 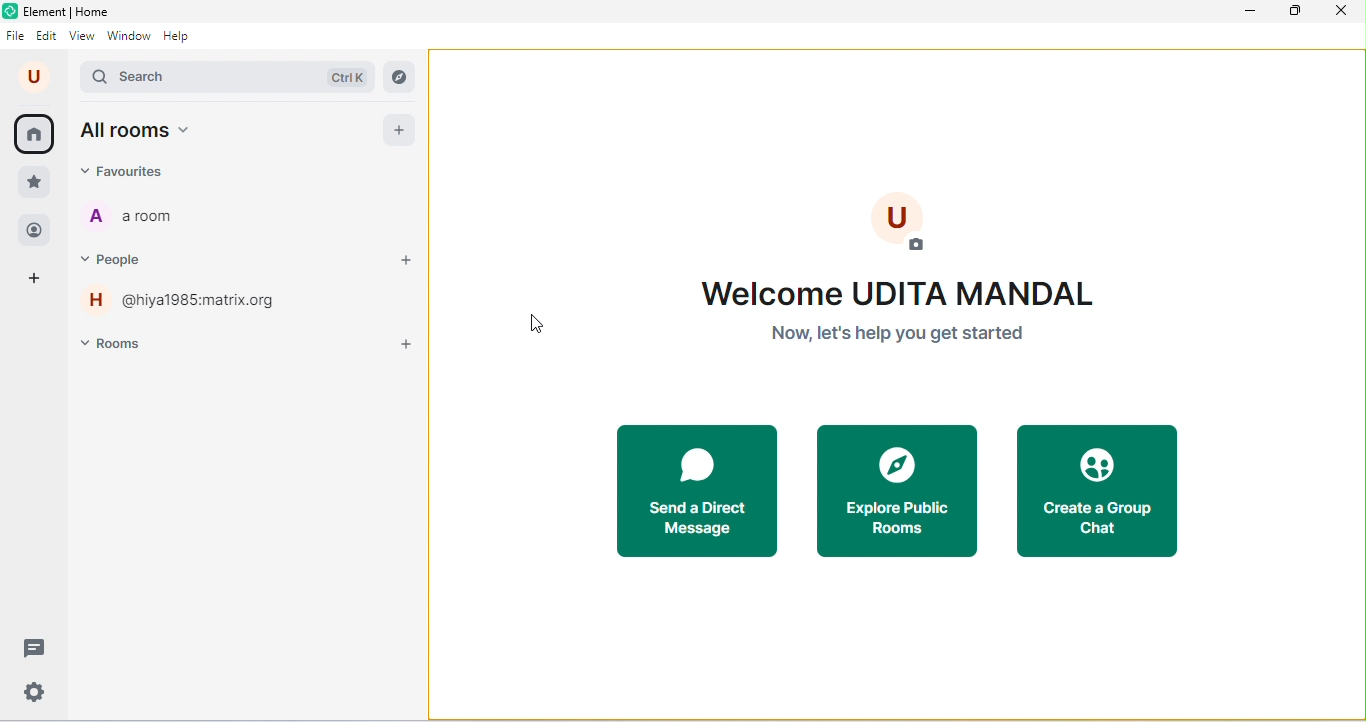 What do you see at coordinates (46, 36) in the screenshot?
I see `edit` at bounding box center [46, 36].